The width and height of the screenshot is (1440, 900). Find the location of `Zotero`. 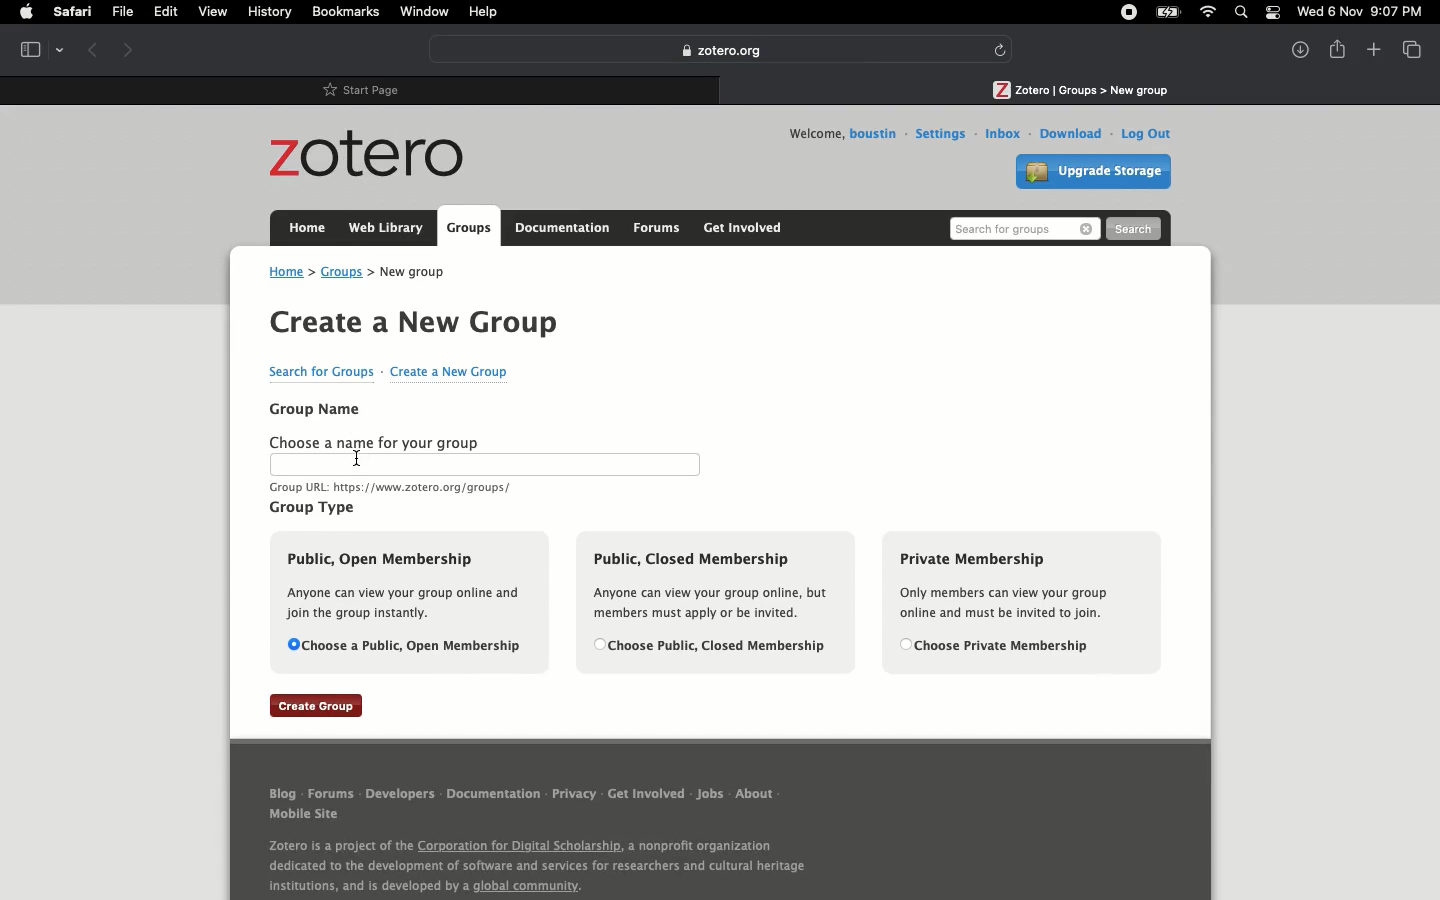

Zotero is located at coordinates (720, 50).